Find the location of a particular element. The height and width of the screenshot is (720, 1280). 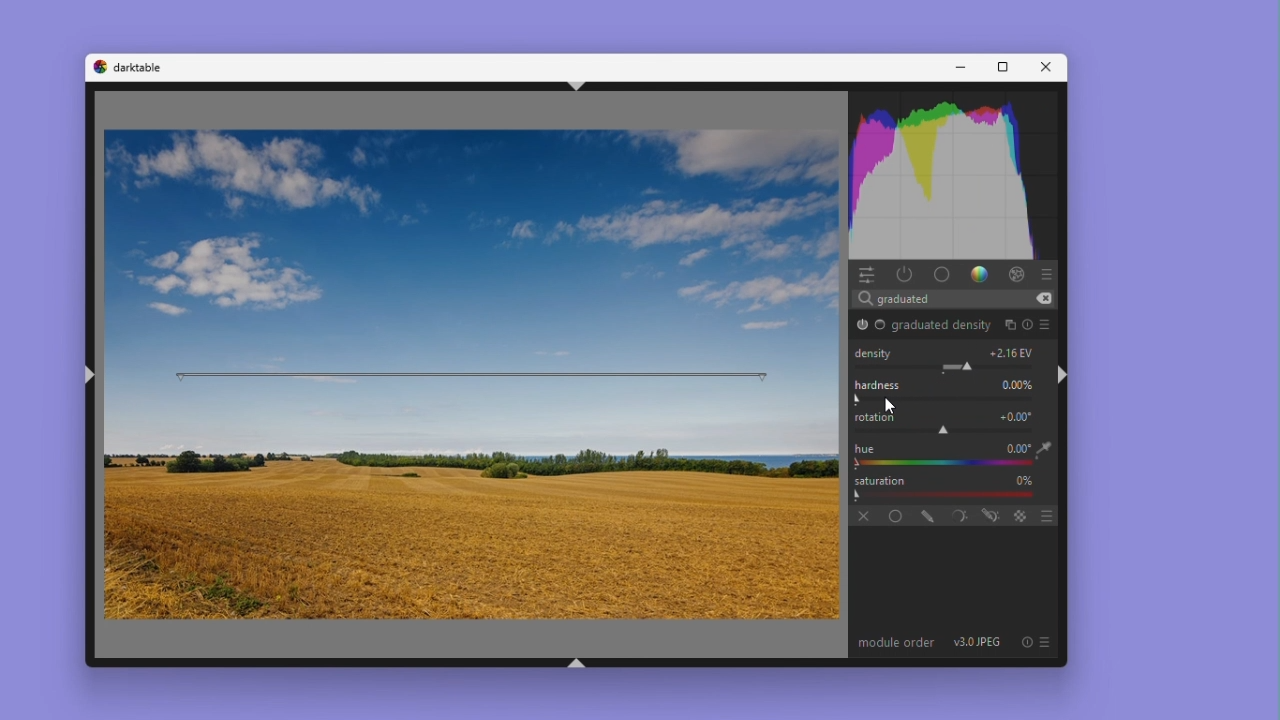

rotation adjustment slider is located at coordinates (958, 430).